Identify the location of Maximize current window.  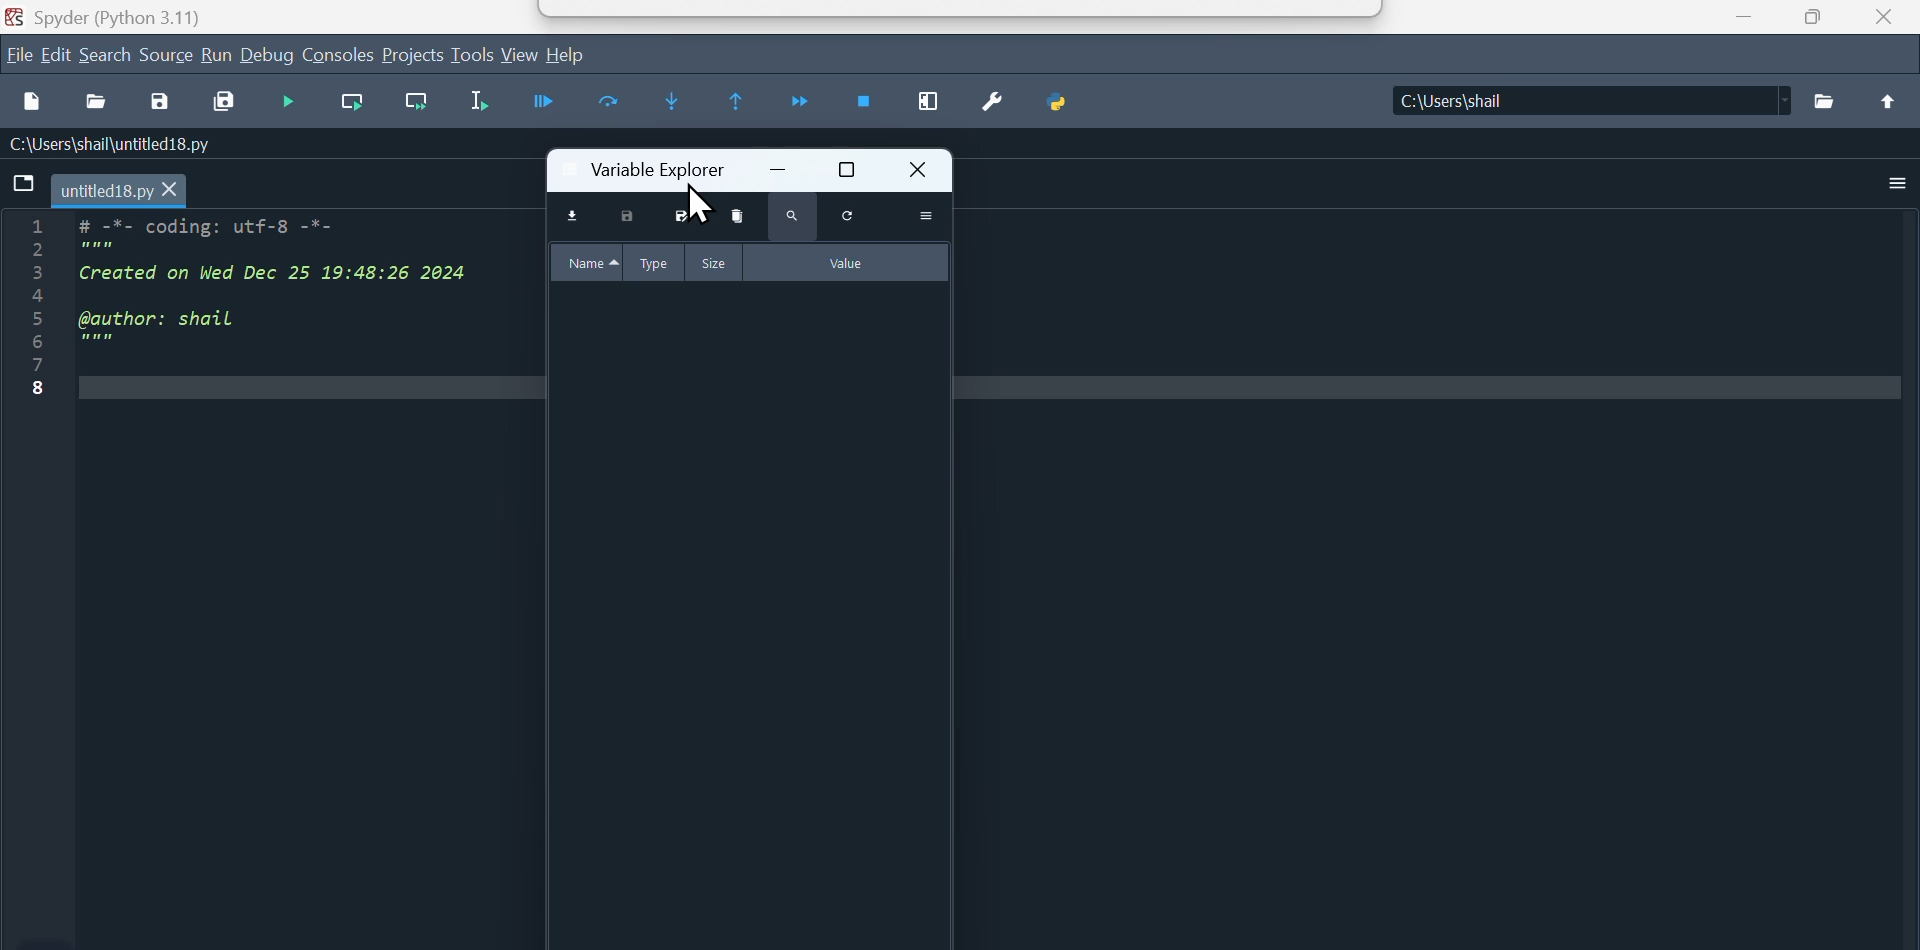
(927, 107).